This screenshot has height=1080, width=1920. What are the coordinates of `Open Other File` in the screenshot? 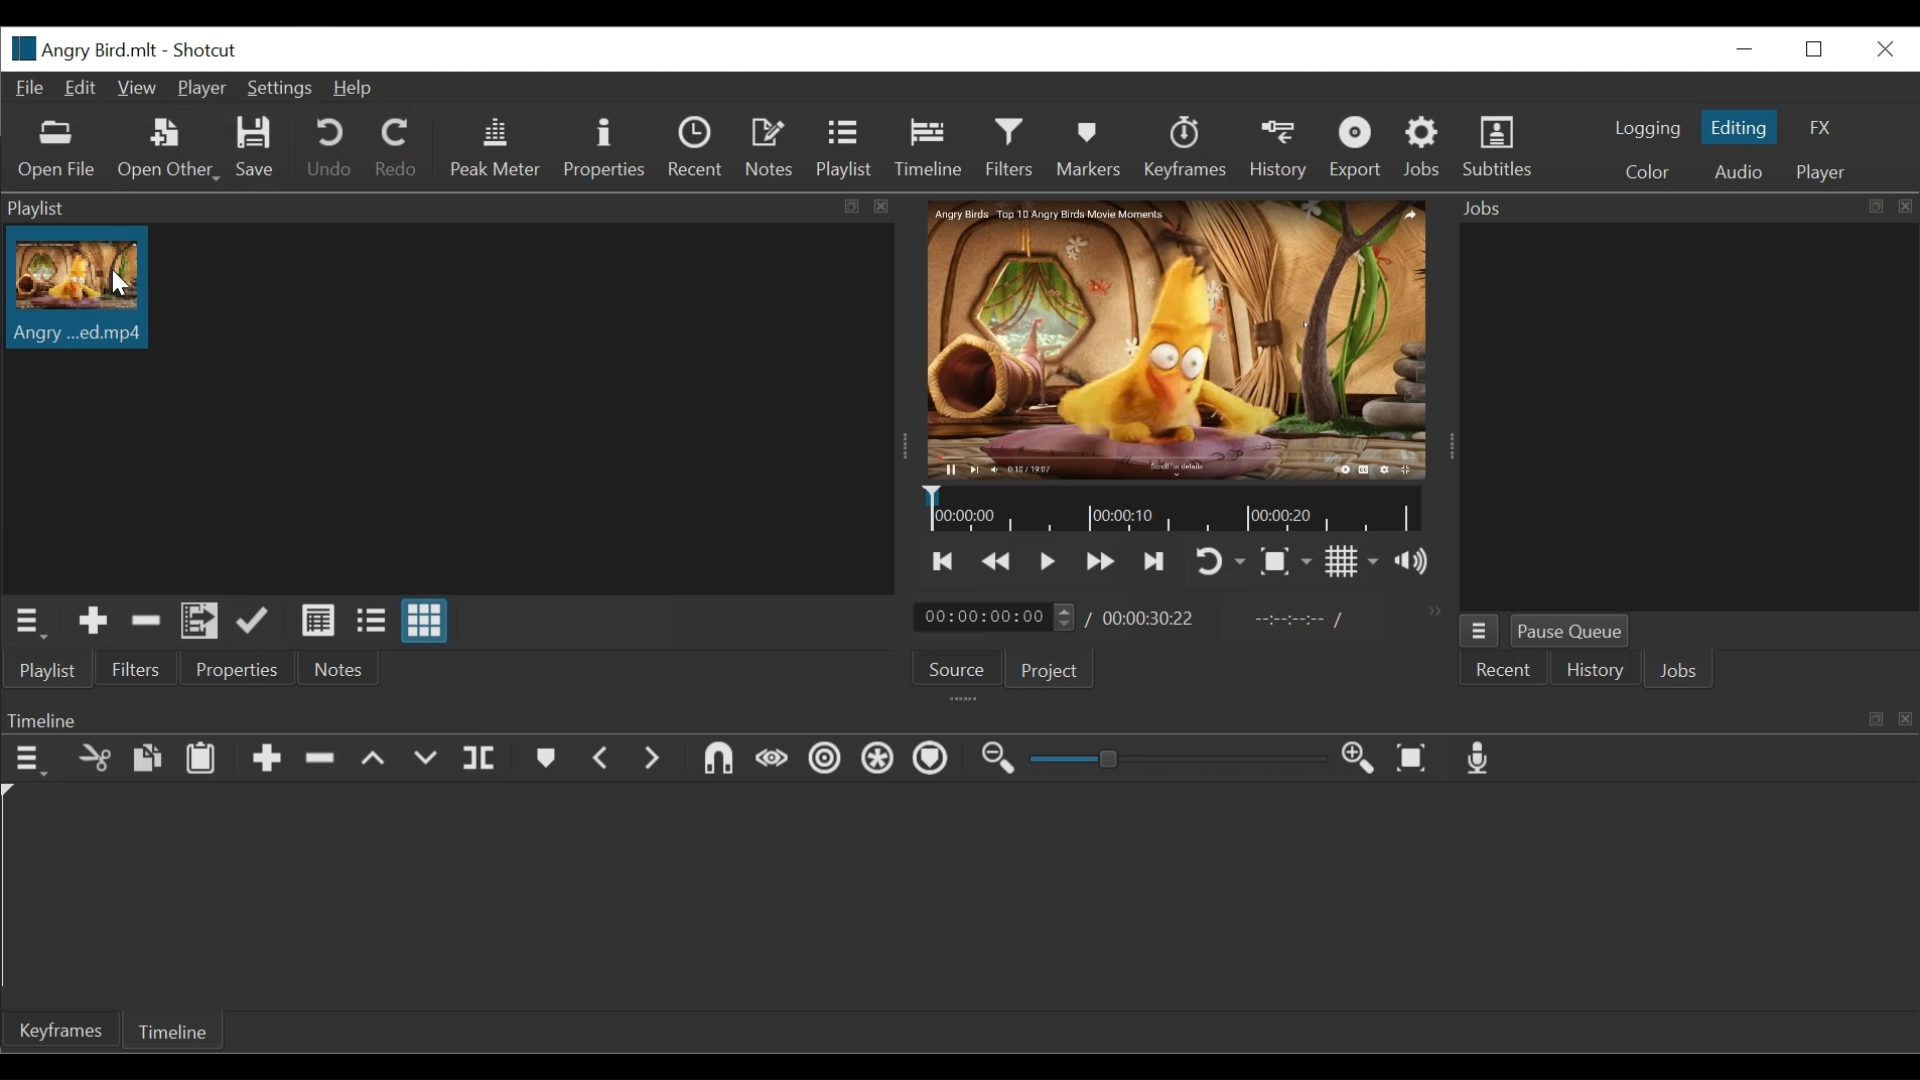 It's located at (165, 149).